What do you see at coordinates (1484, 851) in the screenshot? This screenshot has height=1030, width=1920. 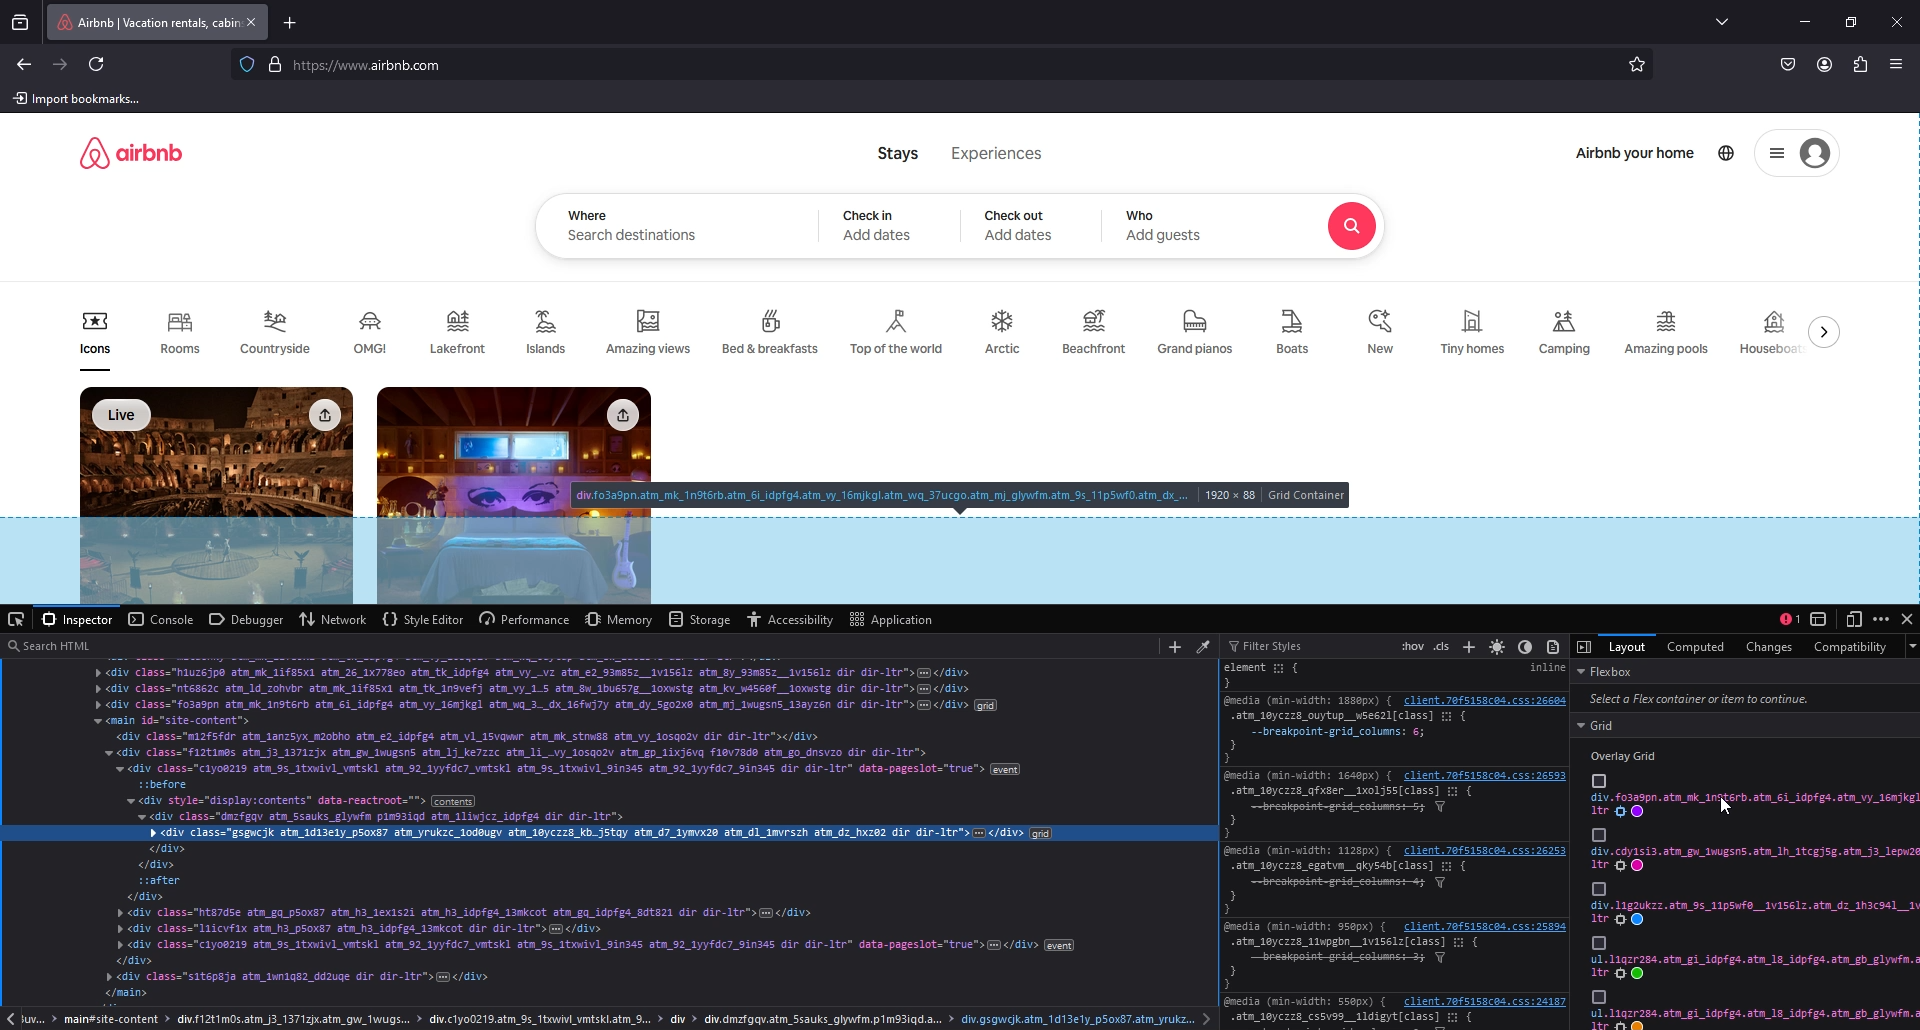 I see `link` at bounding box center [1484, 851].